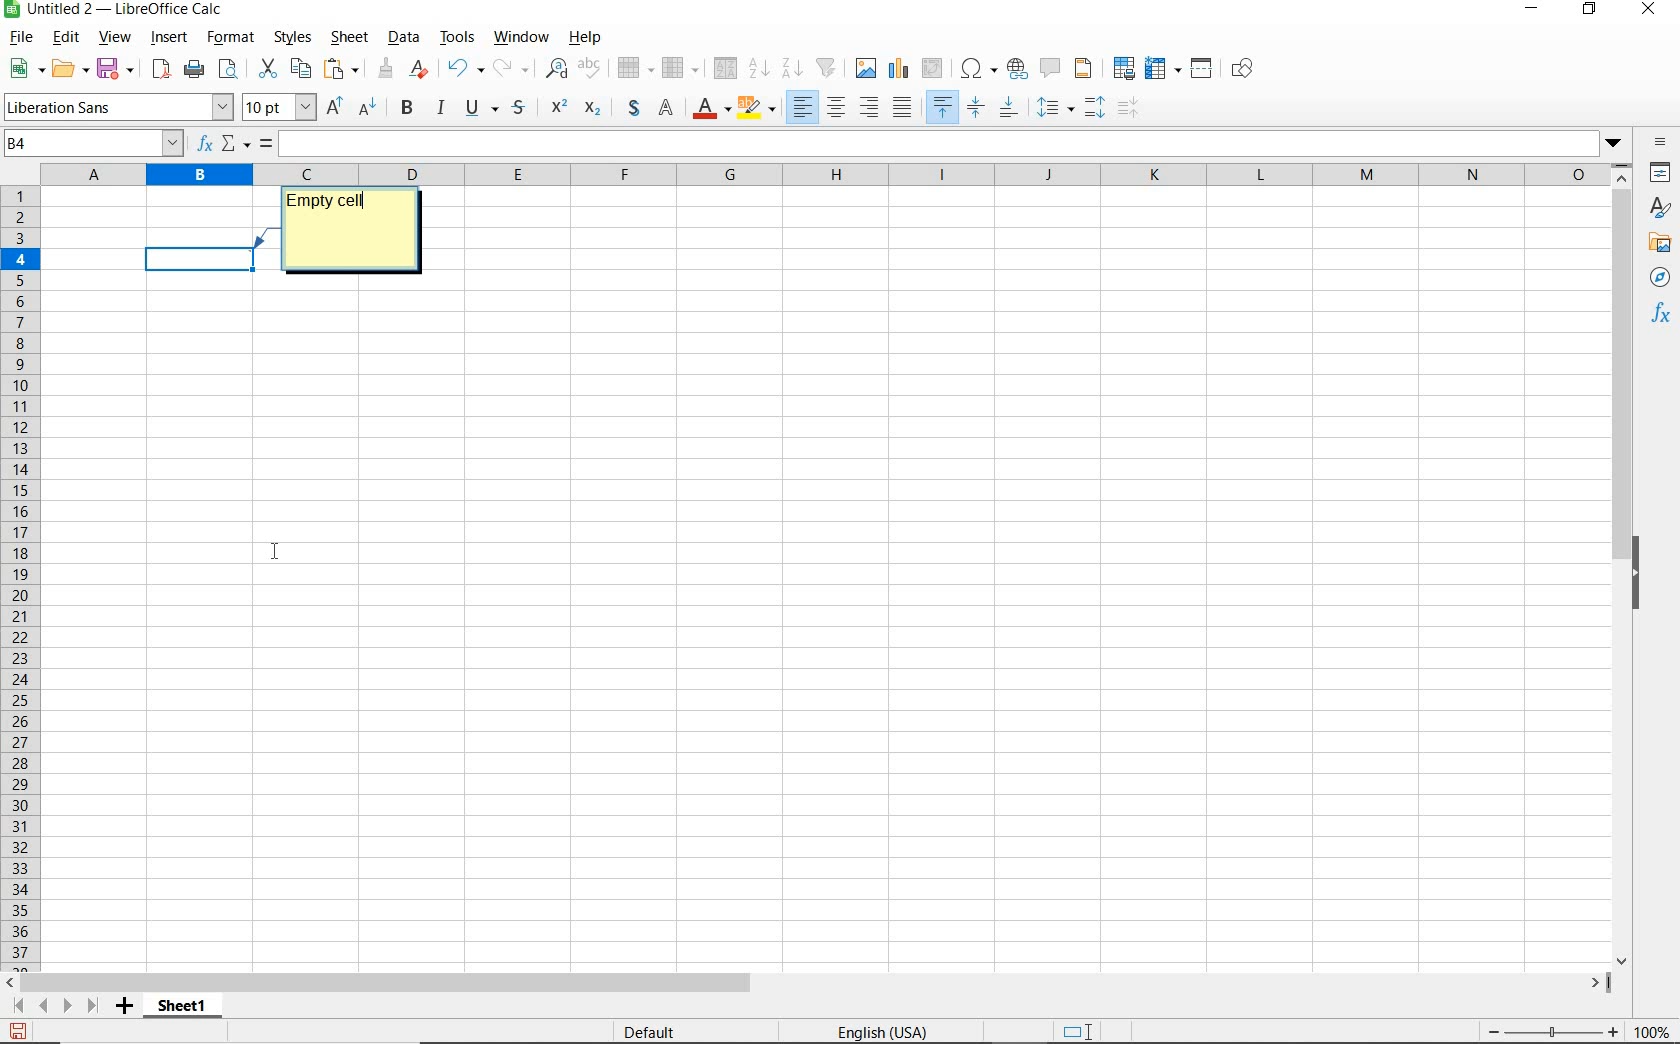 This screenshot has height=1044, width=1680. I want to click on new, so click(26, 70).